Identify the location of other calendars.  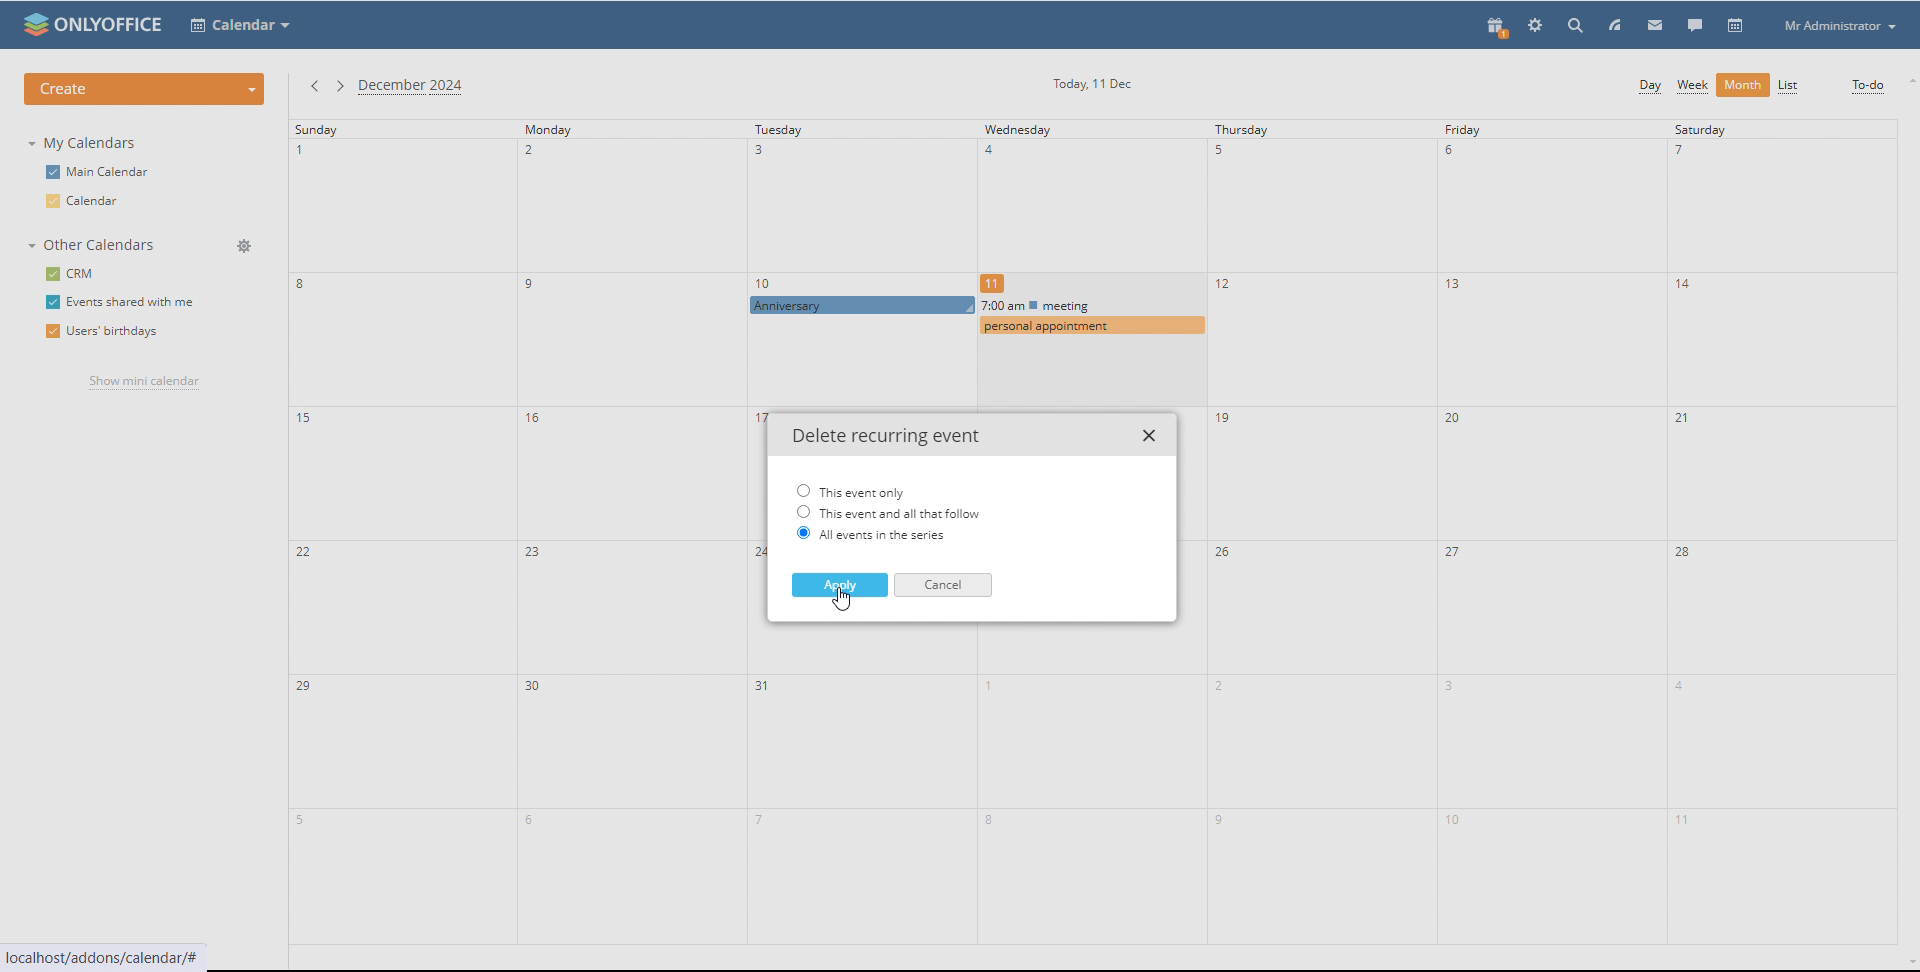
(95, 245).